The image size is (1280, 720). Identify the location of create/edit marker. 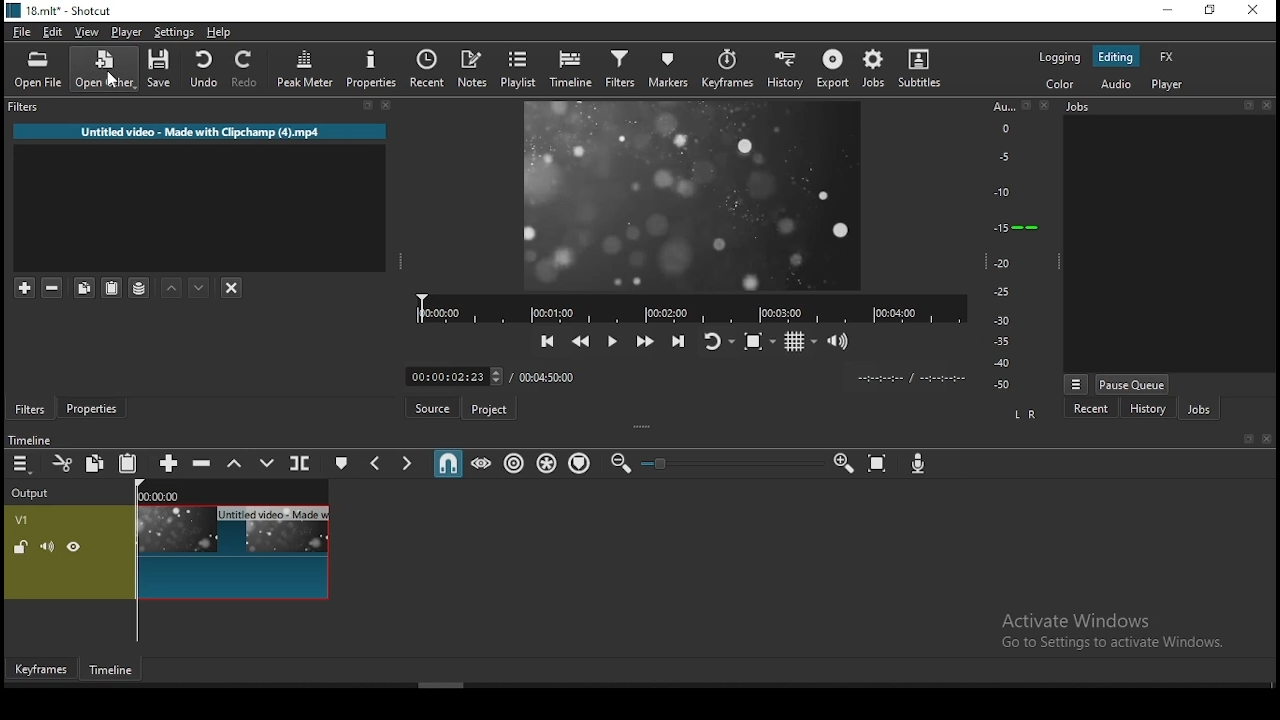
(342, 463).